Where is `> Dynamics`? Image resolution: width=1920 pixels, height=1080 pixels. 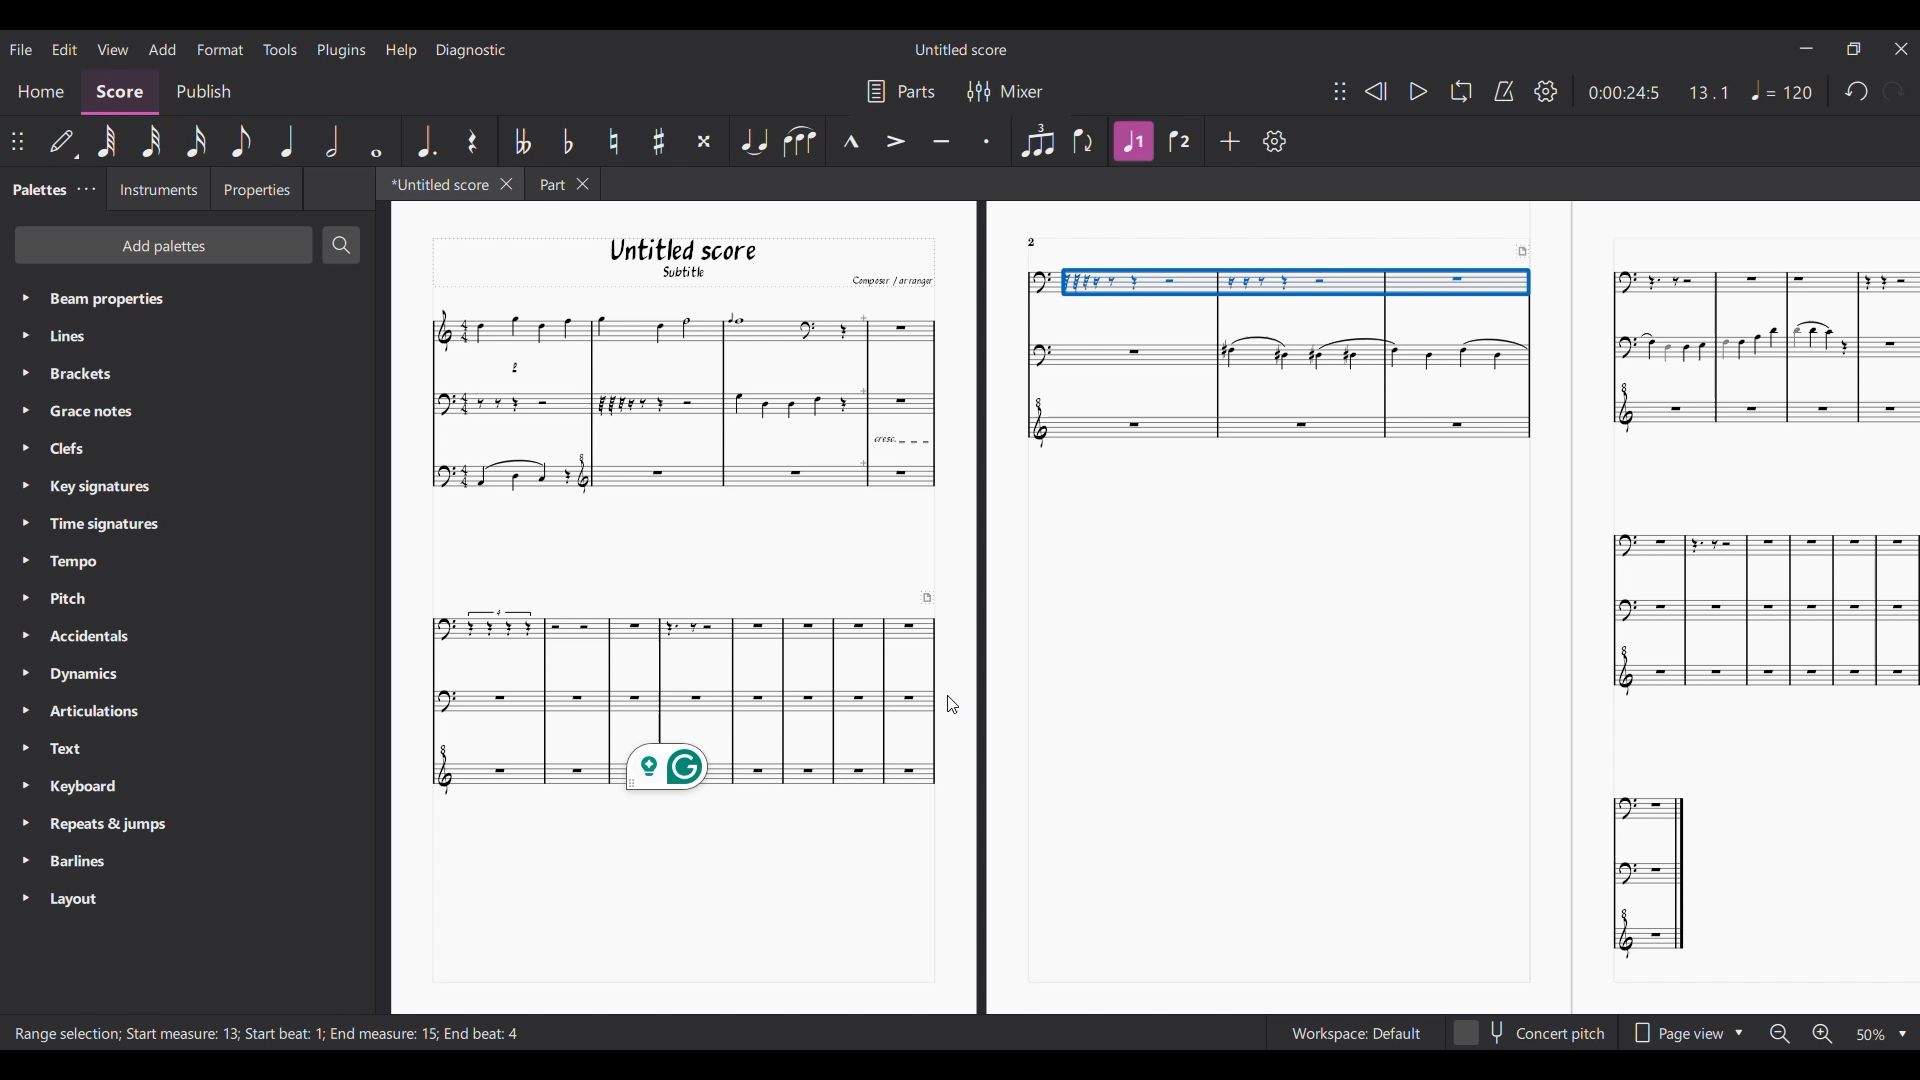 > Dynamics is located at coordinates (80, 676).